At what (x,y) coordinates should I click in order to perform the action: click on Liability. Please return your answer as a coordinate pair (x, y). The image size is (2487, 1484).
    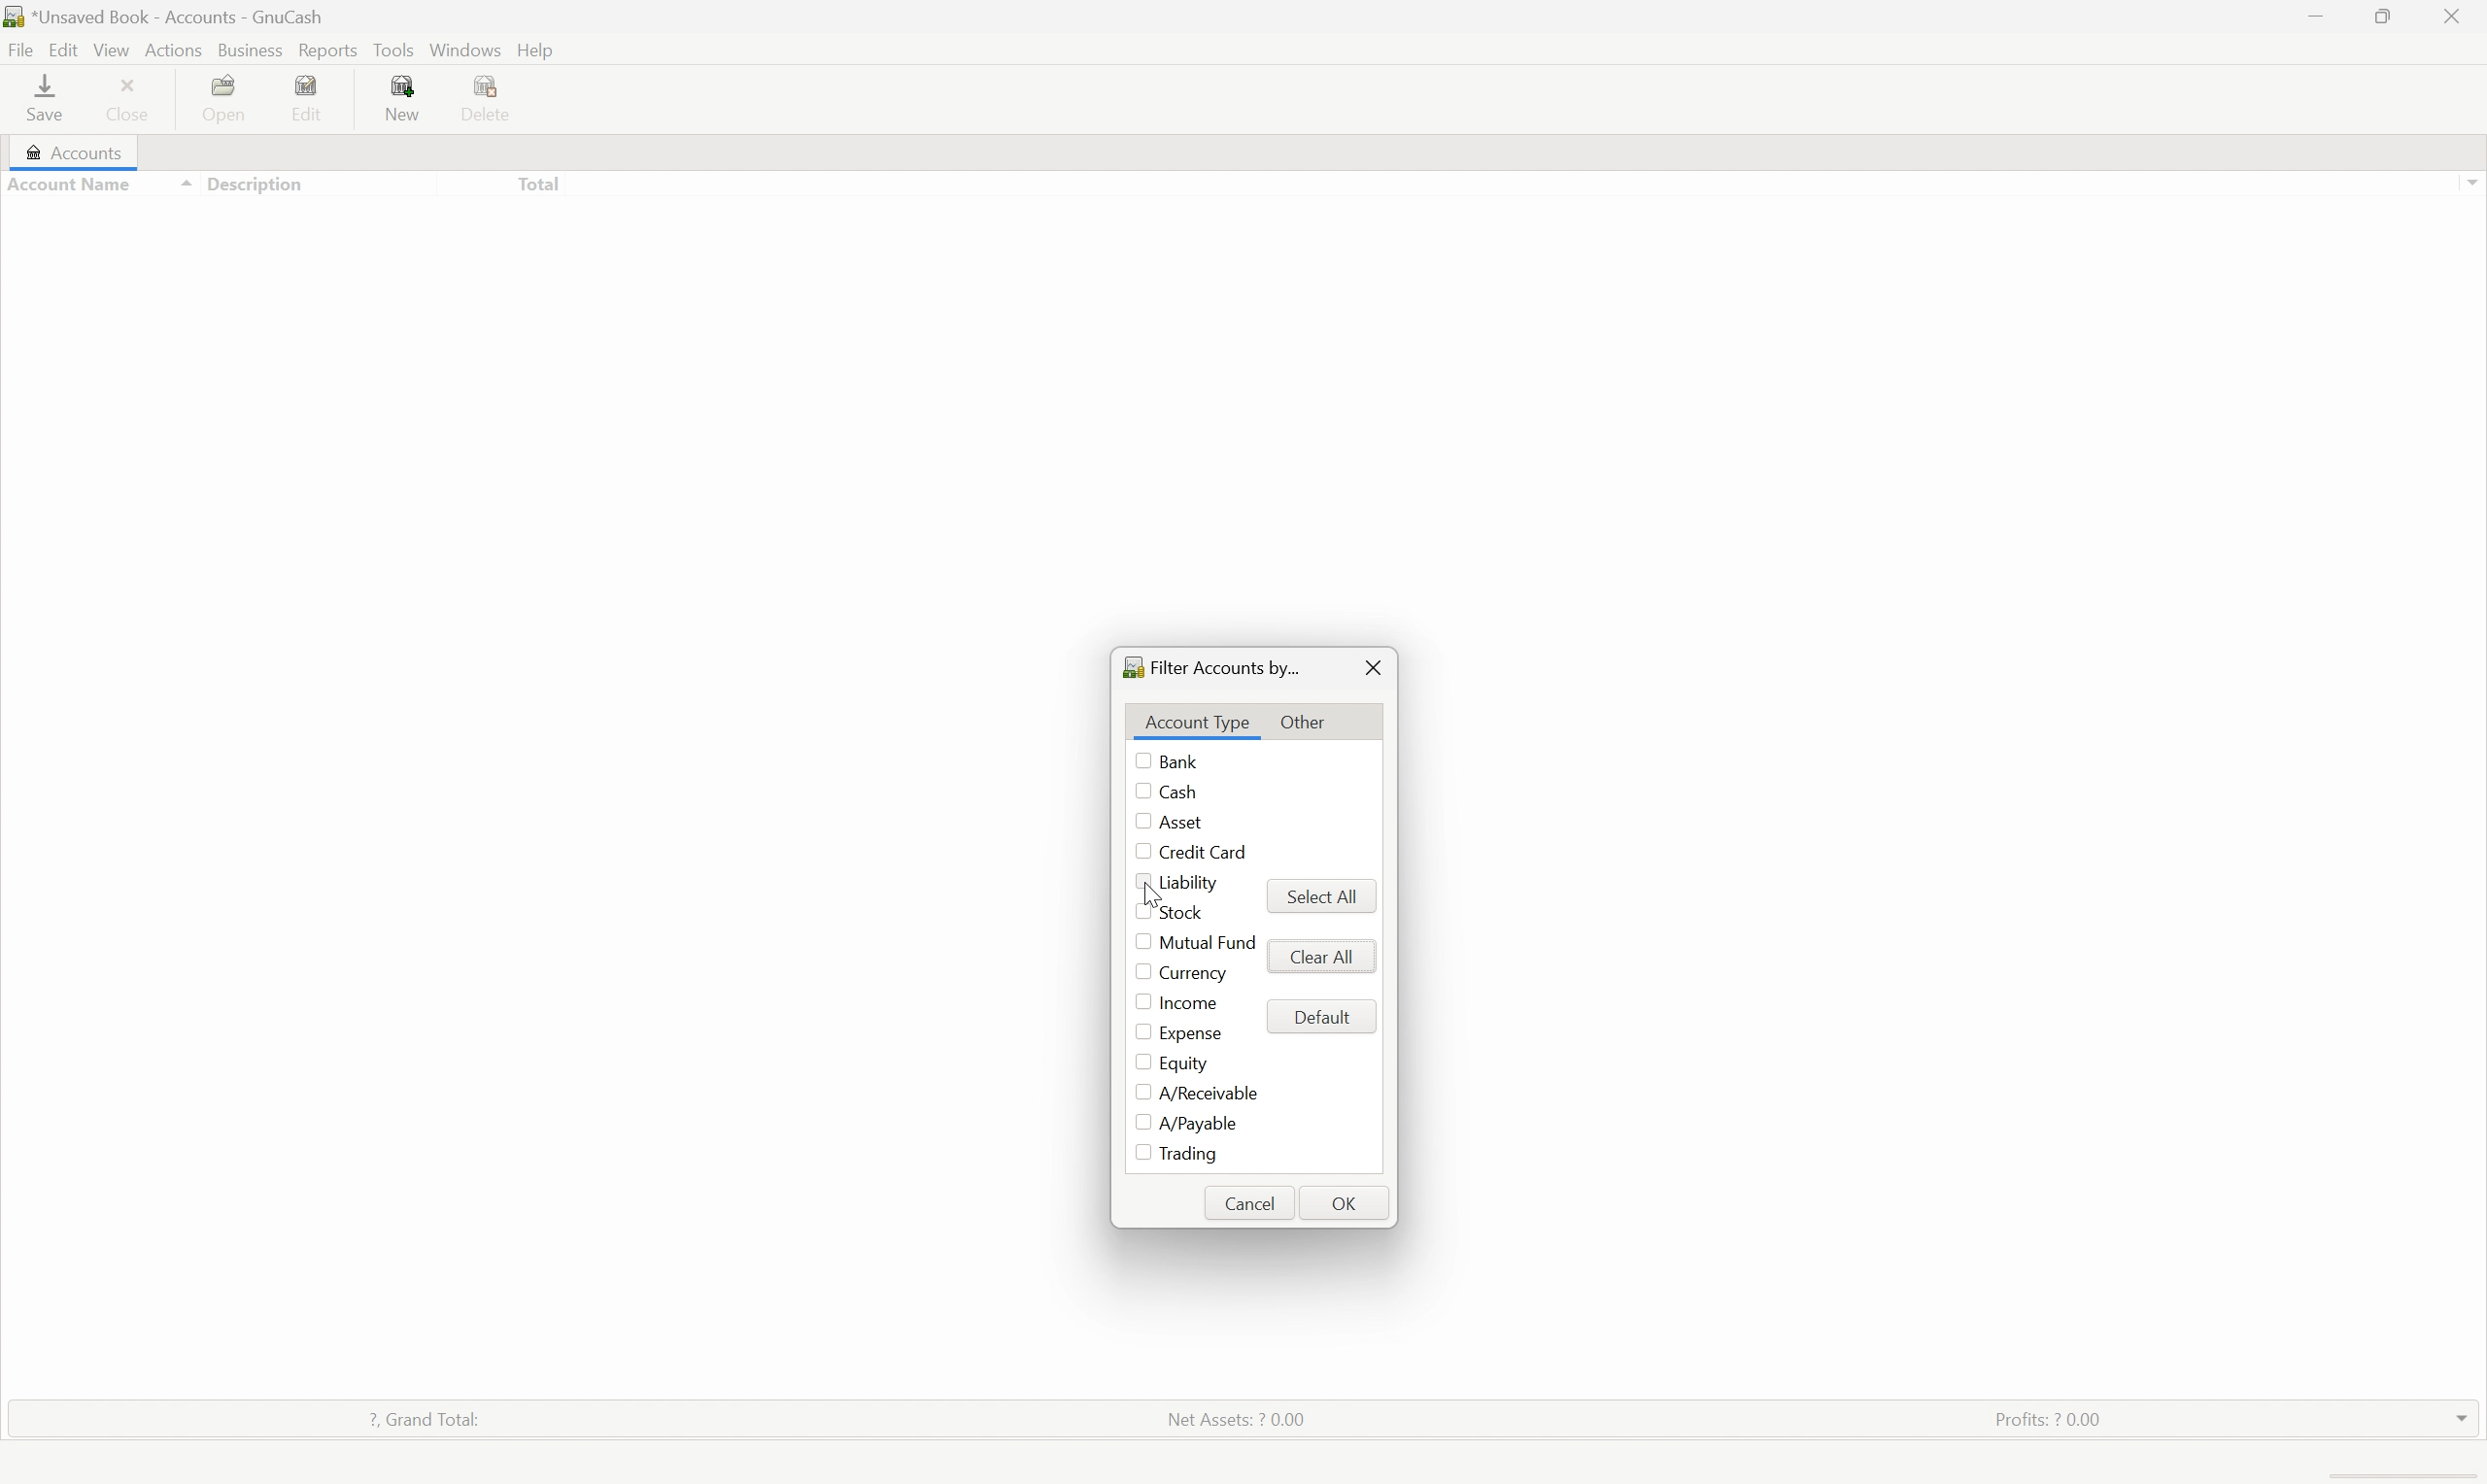
    Looking at the image, I should click on (1189, 884).